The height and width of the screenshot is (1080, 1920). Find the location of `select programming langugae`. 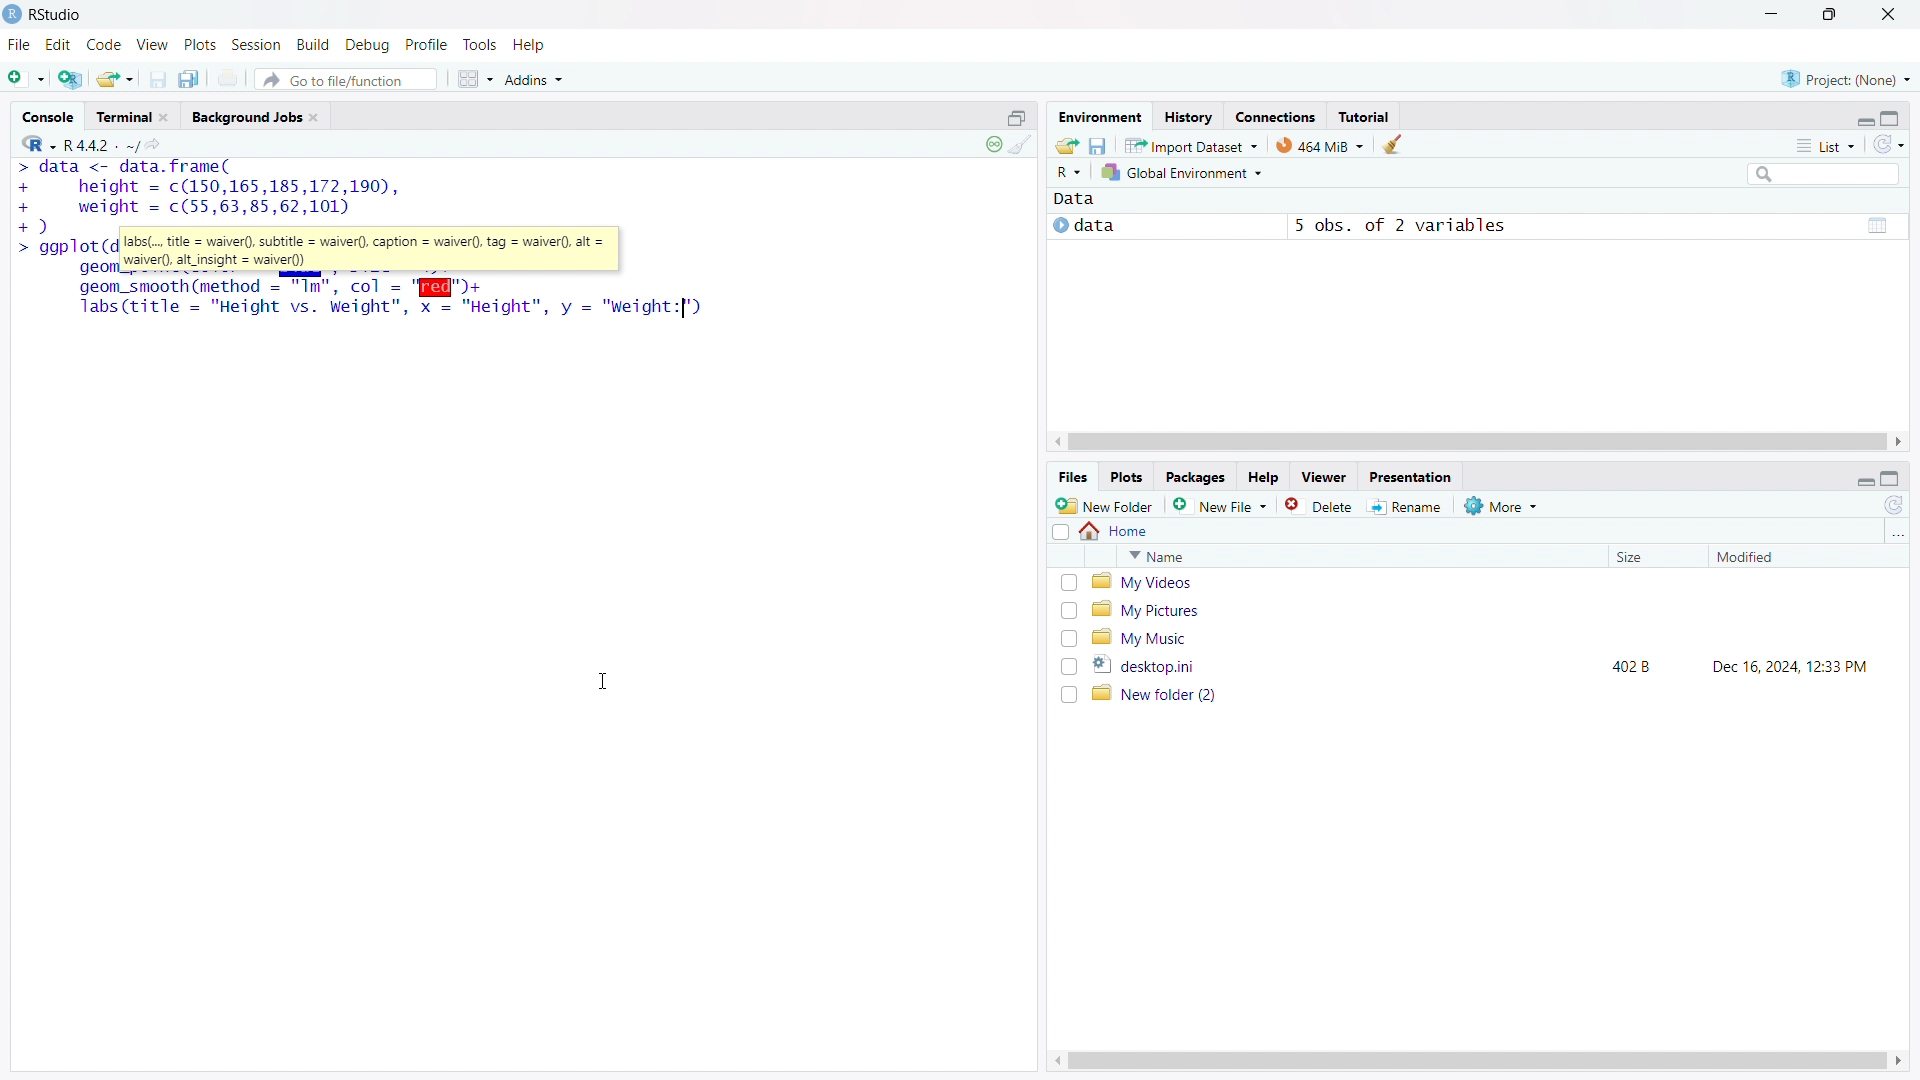

select programming langugae is located at coordinates (1069, 172).